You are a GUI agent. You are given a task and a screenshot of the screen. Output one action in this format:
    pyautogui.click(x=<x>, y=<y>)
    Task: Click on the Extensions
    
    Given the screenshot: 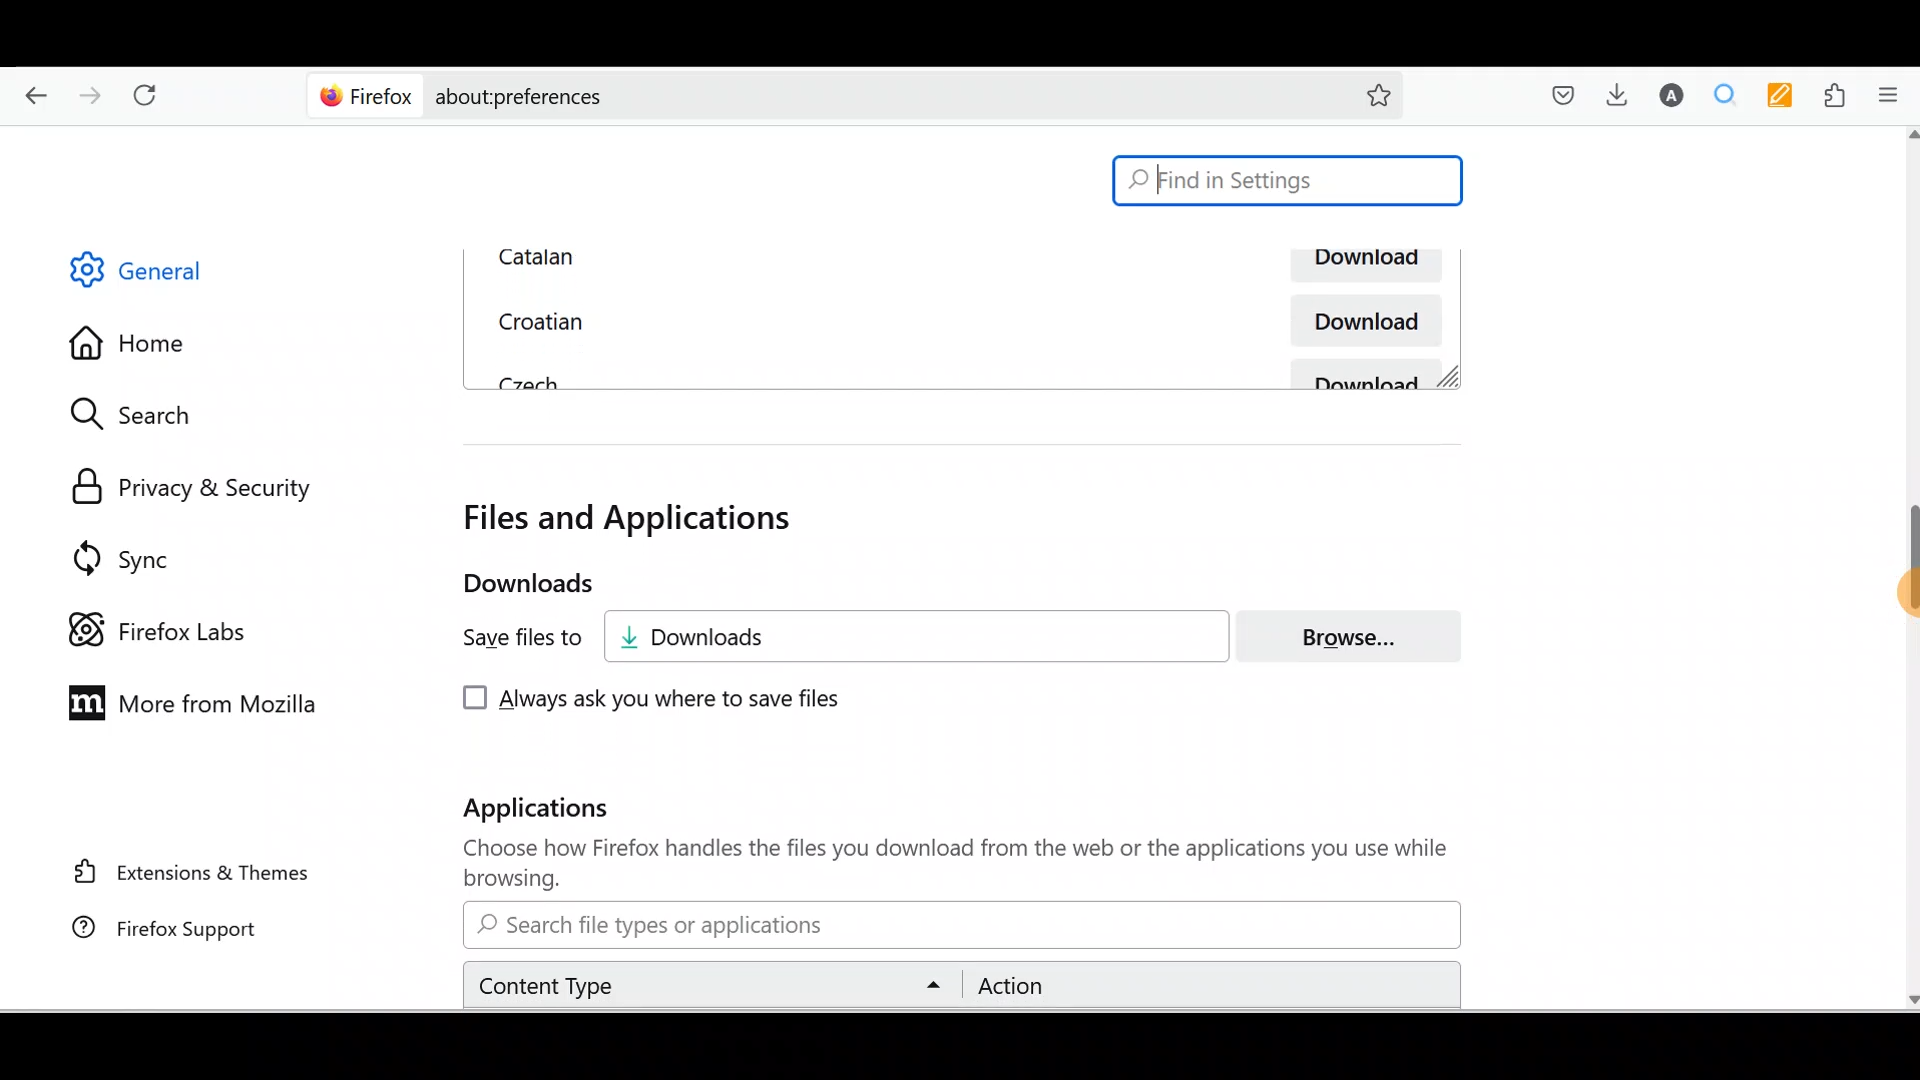 What is the action you would take?
    pyautogui.click(x=1838, y=94)
    